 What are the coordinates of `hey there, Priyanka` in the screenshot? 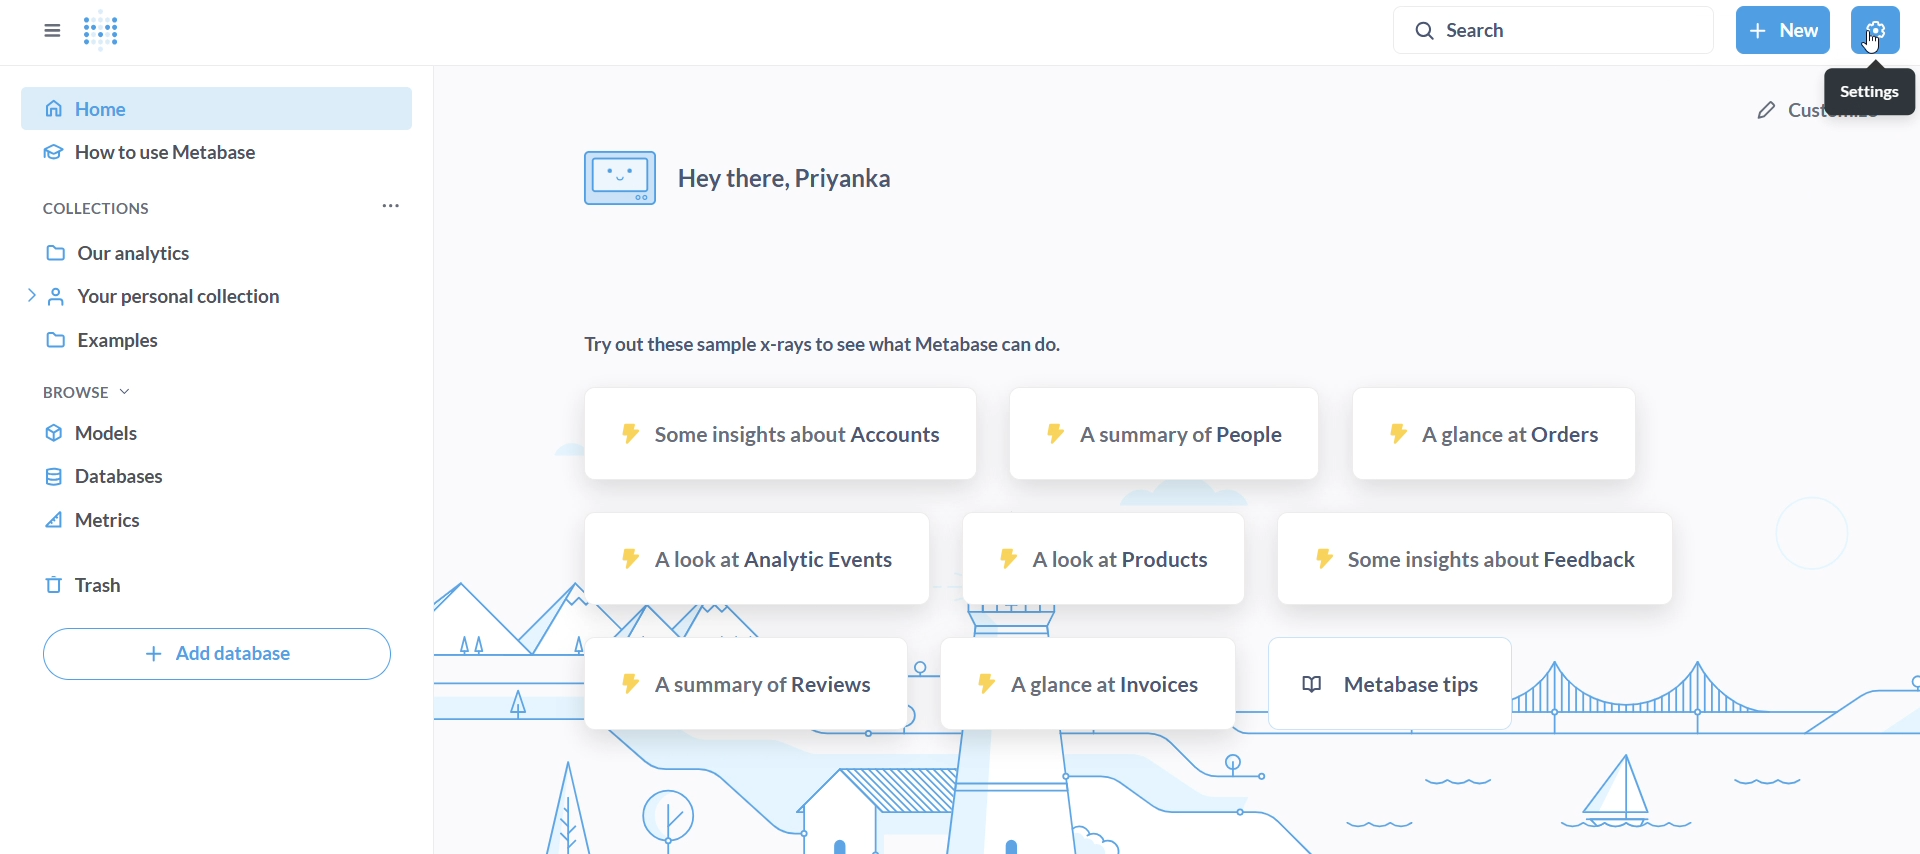 It's located at (747, 184).